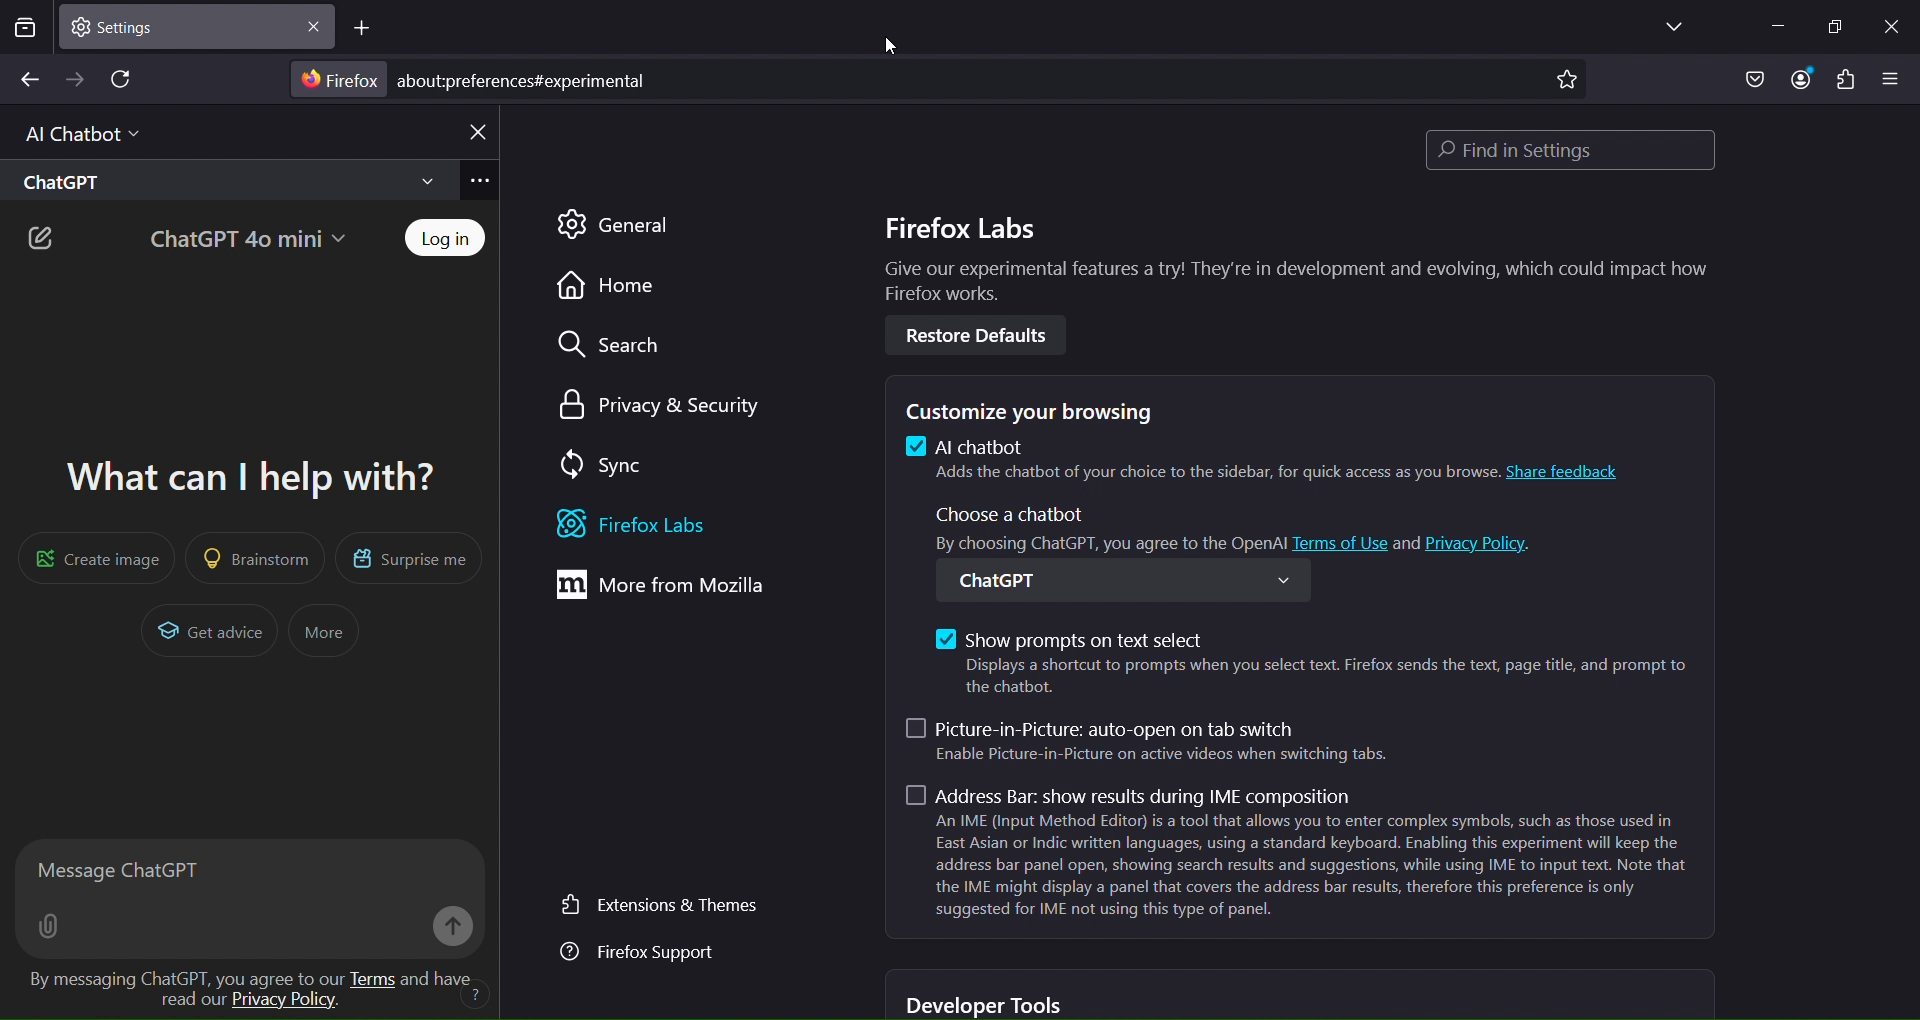 The height and width of the screenshot is (1020, 1920). I want to click on open application menu, so click(1894, 80).